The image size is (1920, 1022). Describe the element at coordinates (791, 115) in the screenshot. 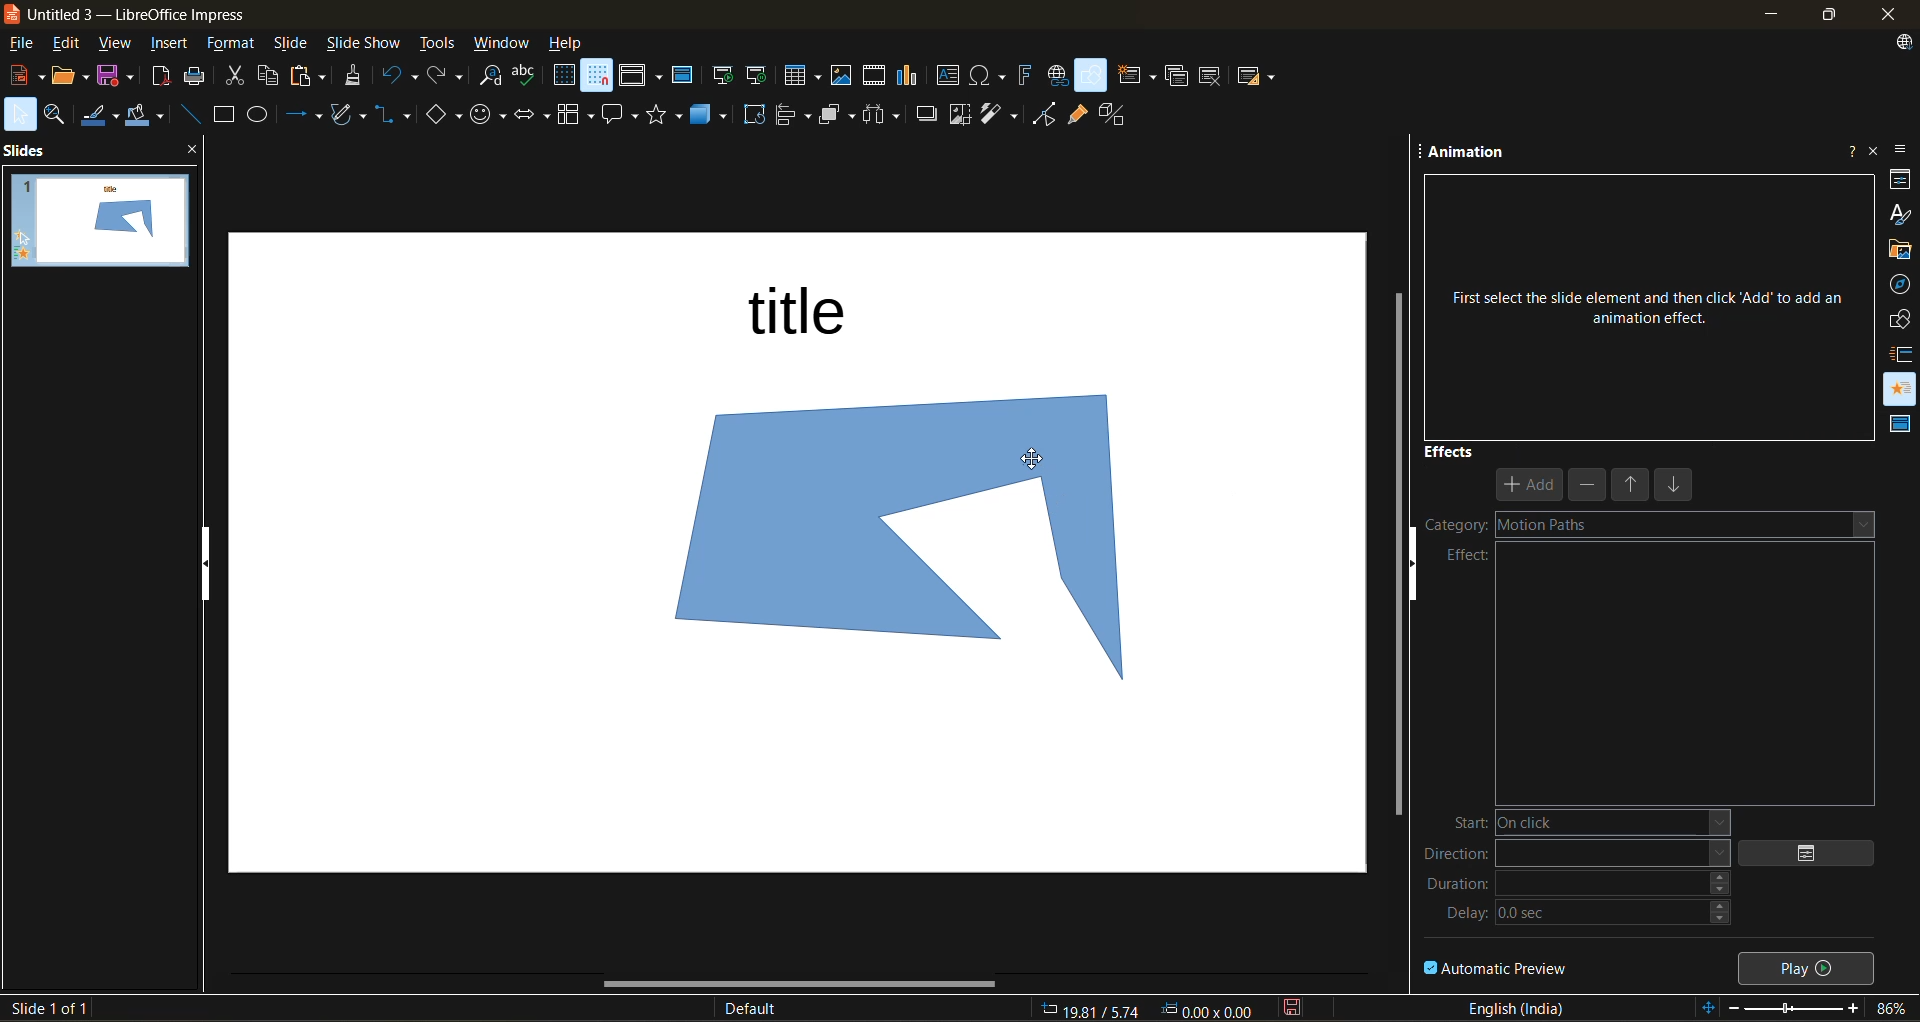

I see `align objects` at that location.